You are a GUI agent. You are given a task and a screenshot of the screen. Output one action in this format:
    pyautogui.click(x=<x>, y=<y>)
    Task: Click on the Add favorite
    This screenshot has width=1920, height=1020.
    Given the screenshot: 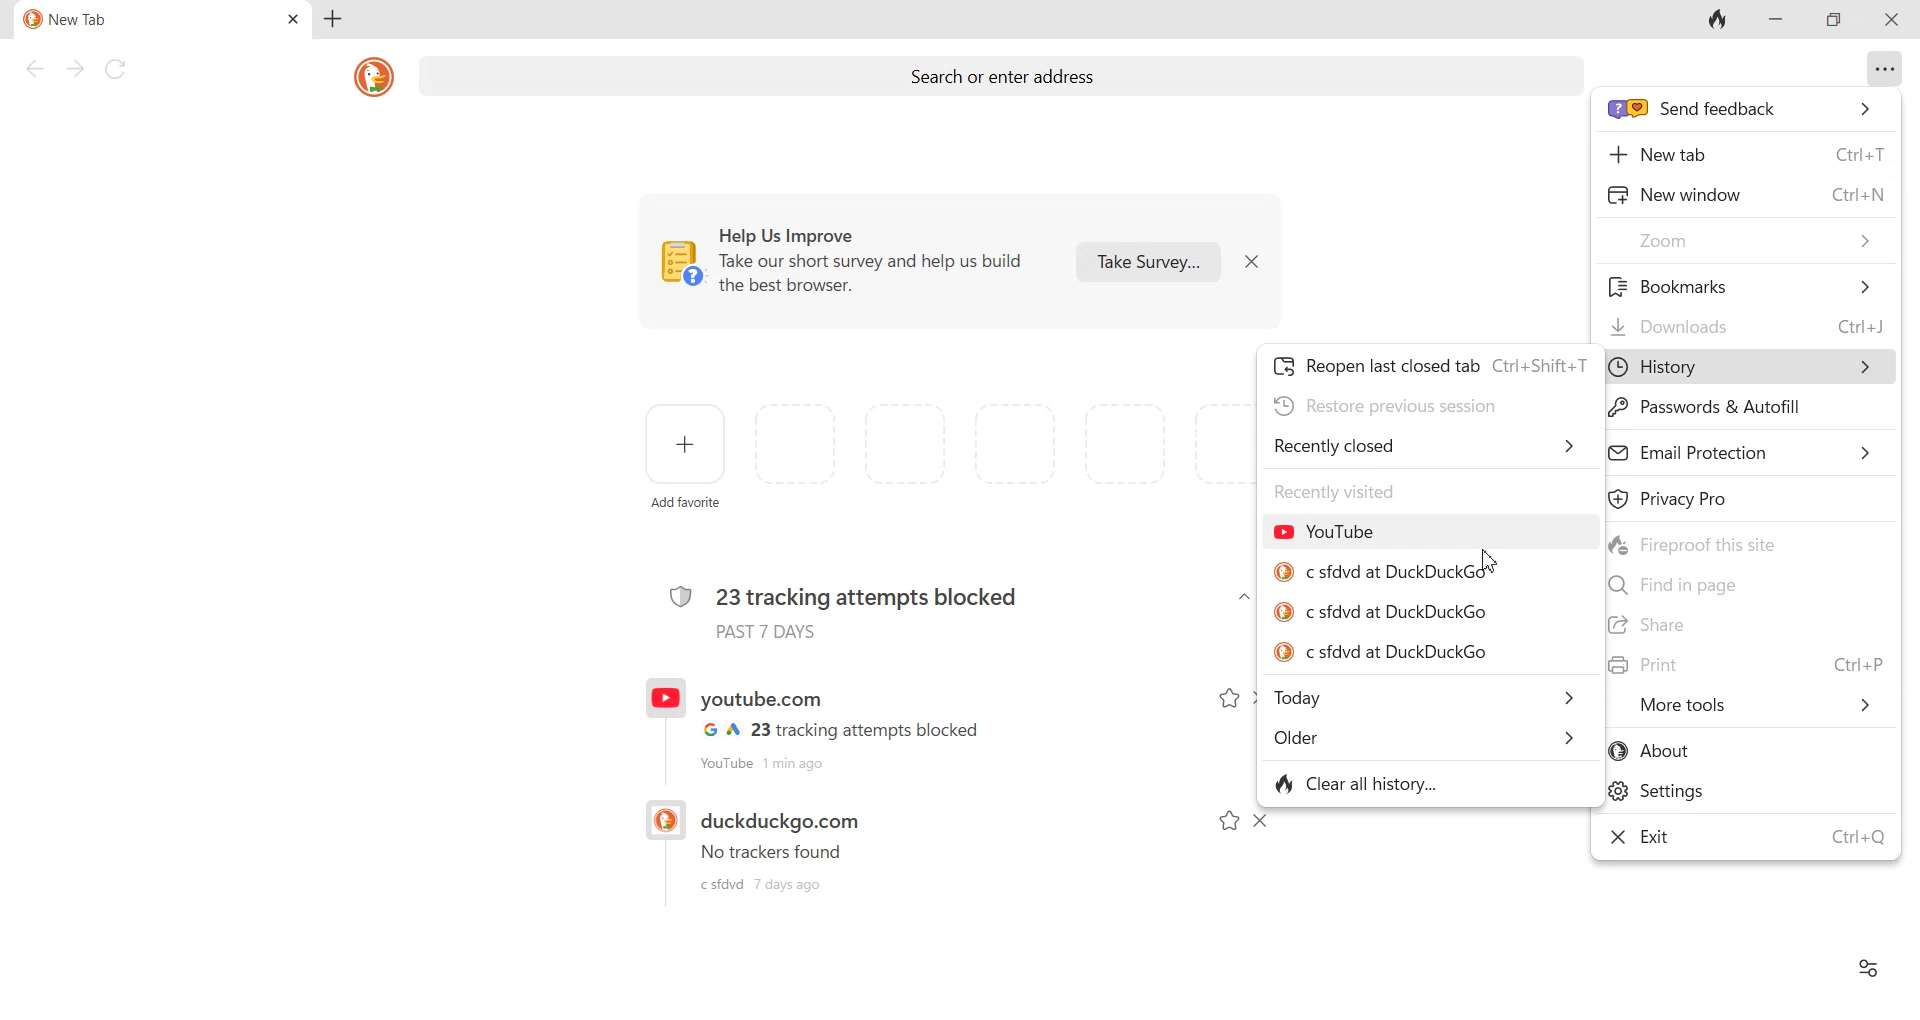 What is the action you would take?
    pyautogui.click(x=687, y=443)
    